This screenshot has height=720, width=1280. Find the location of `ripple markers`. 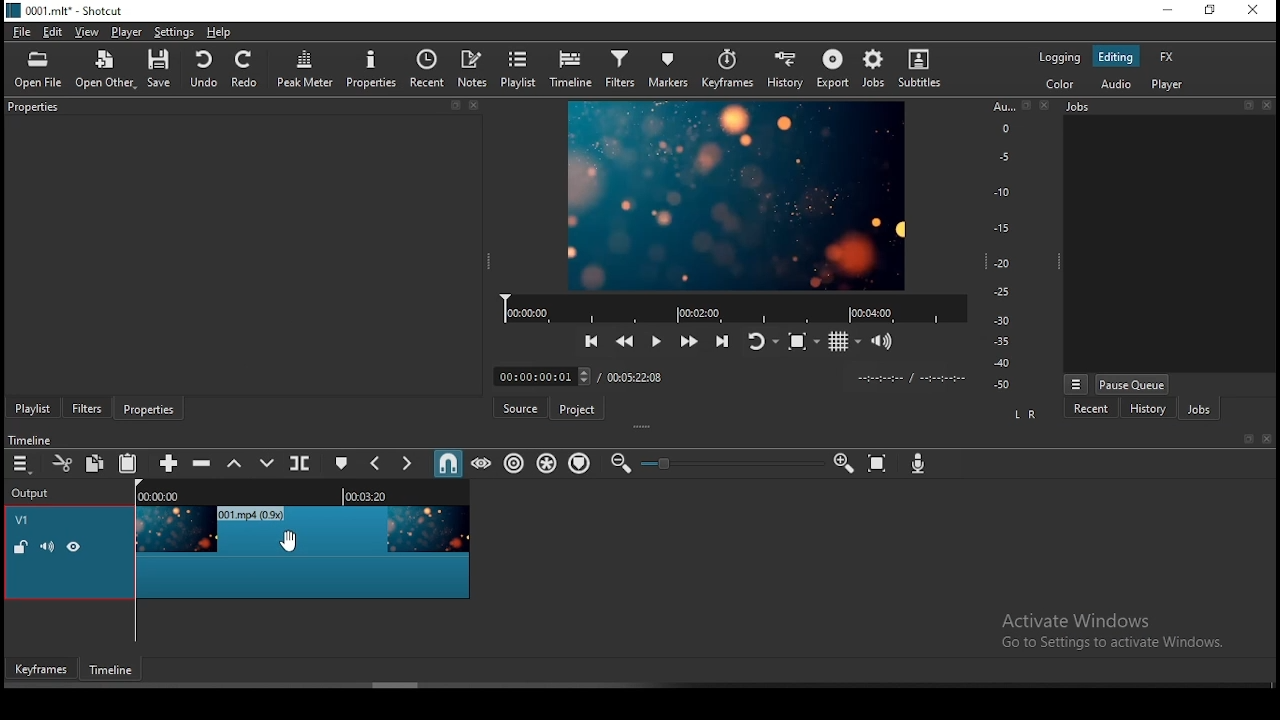

ripple markers is located at coordinates (580, 462).